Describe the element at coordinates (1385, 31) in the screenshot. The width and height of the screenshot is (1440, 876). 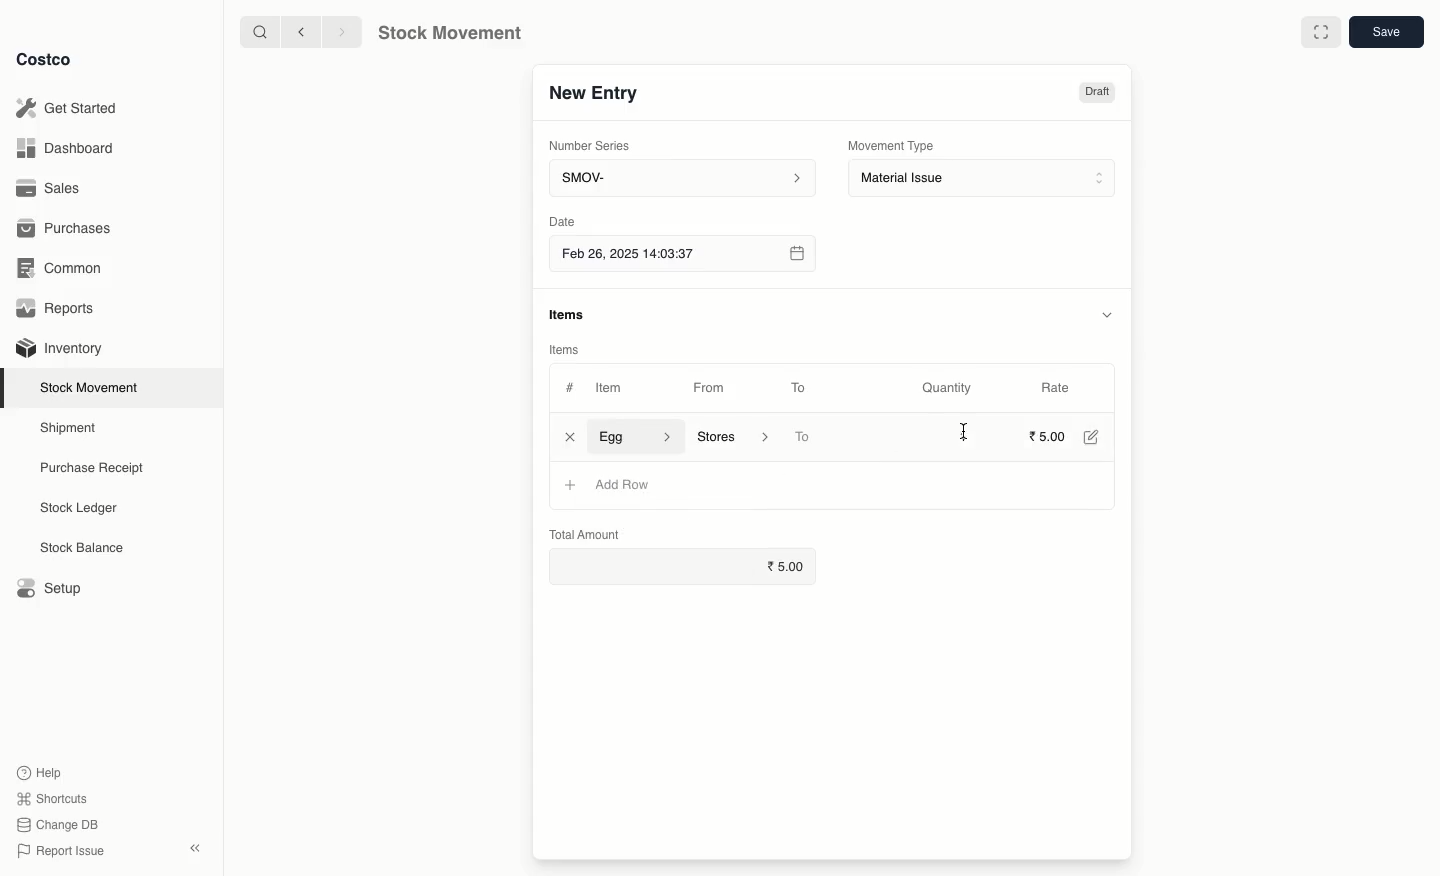
I see `save` at that location.